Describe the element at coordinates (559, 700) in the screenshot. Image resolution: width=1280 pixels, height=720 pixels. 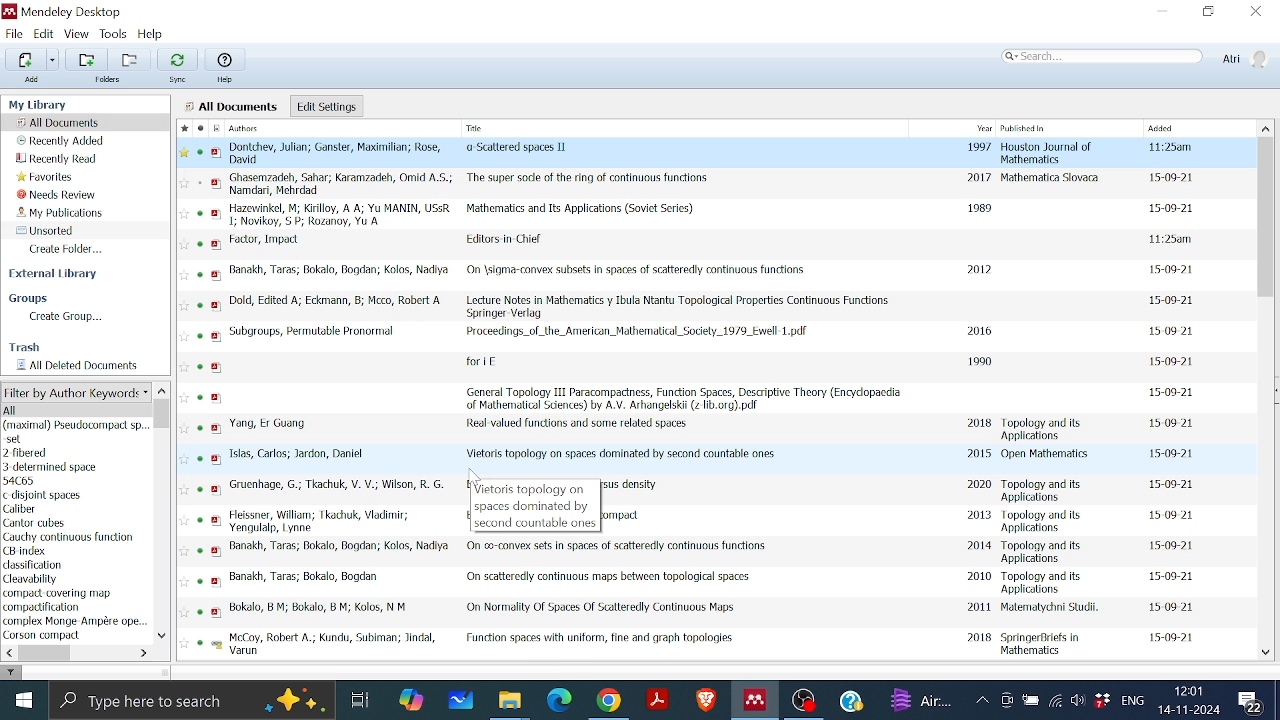
I see `Microsoft edge` at that location.